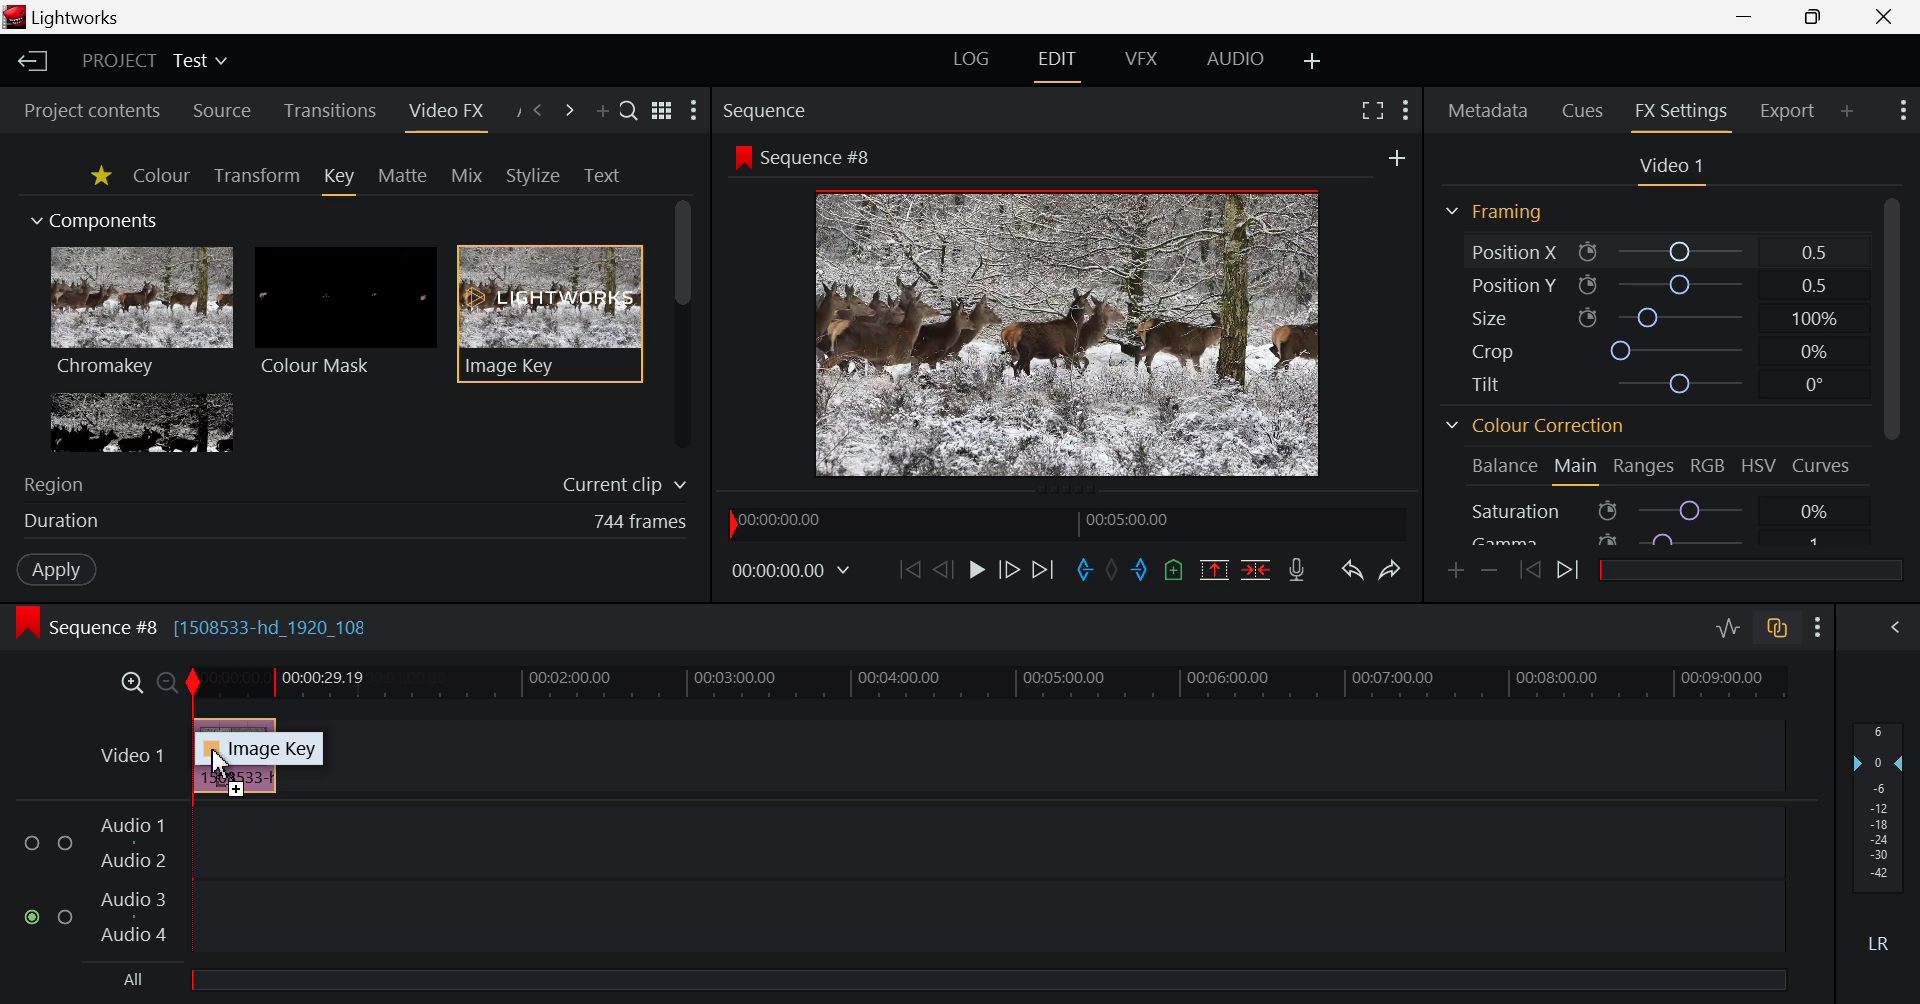  Describe the element at coordinates (140, 422) in the screenshot. I see `Lumakey` at that location.